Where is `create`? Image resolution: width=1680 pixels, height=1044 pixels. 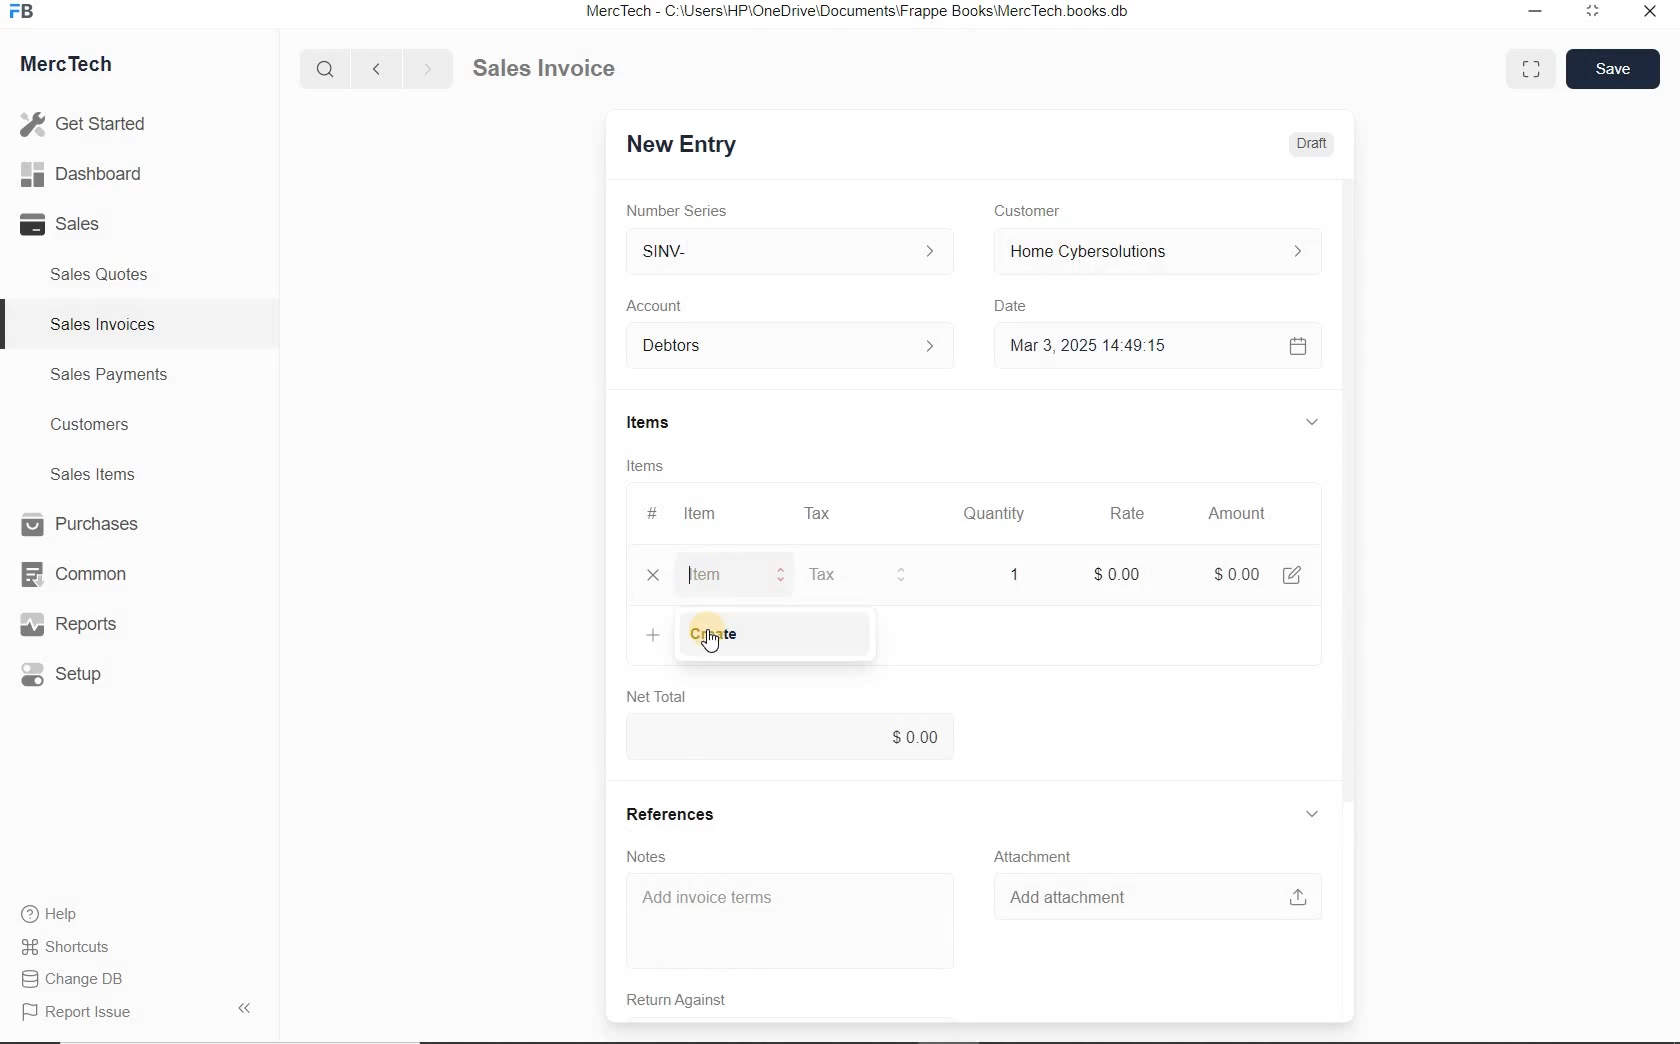
create is located at coordinates (771, 635).